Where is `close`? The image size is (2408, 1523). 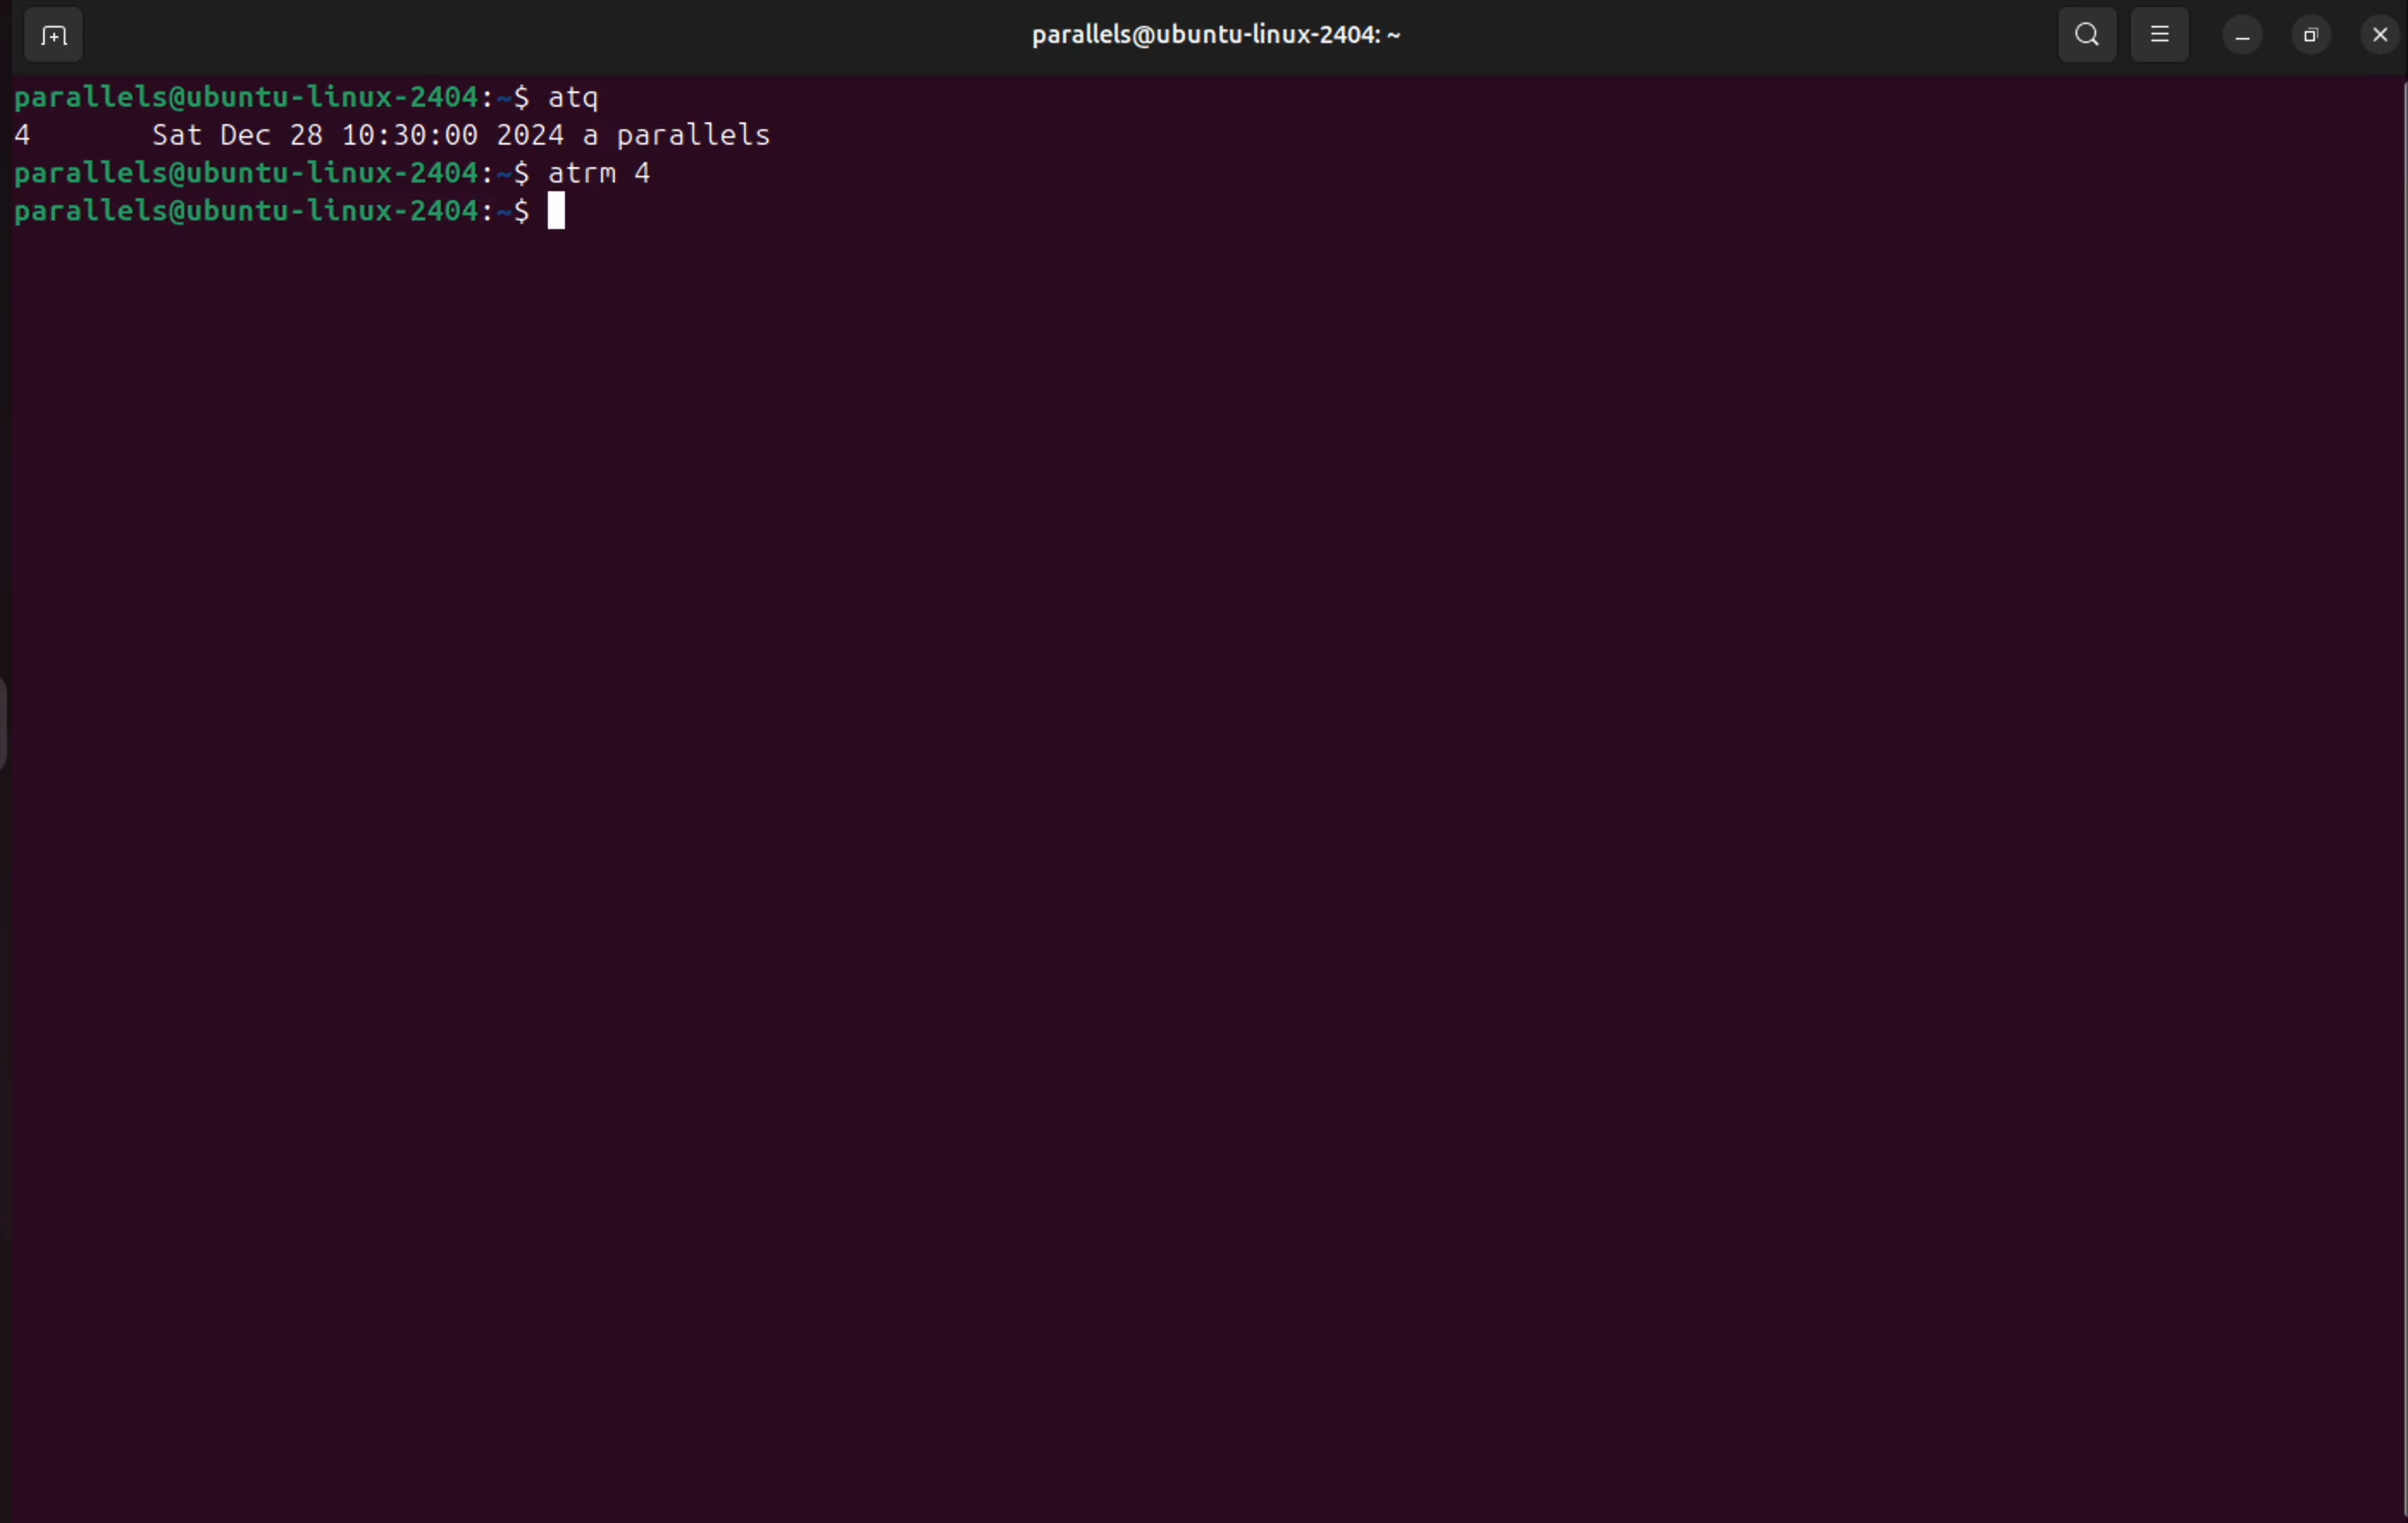
close is located at coordinates (2377, 30).